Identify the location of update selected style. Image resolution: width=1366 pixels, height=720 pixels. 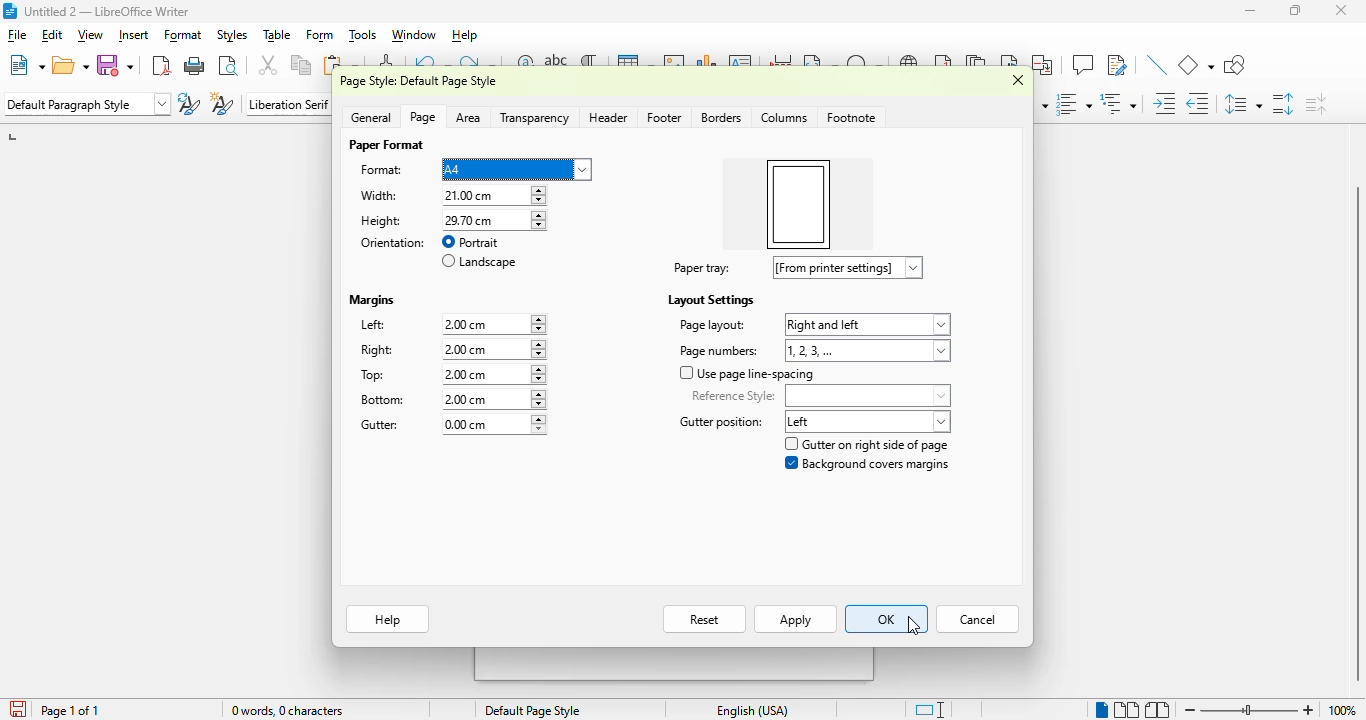
(190, 104).